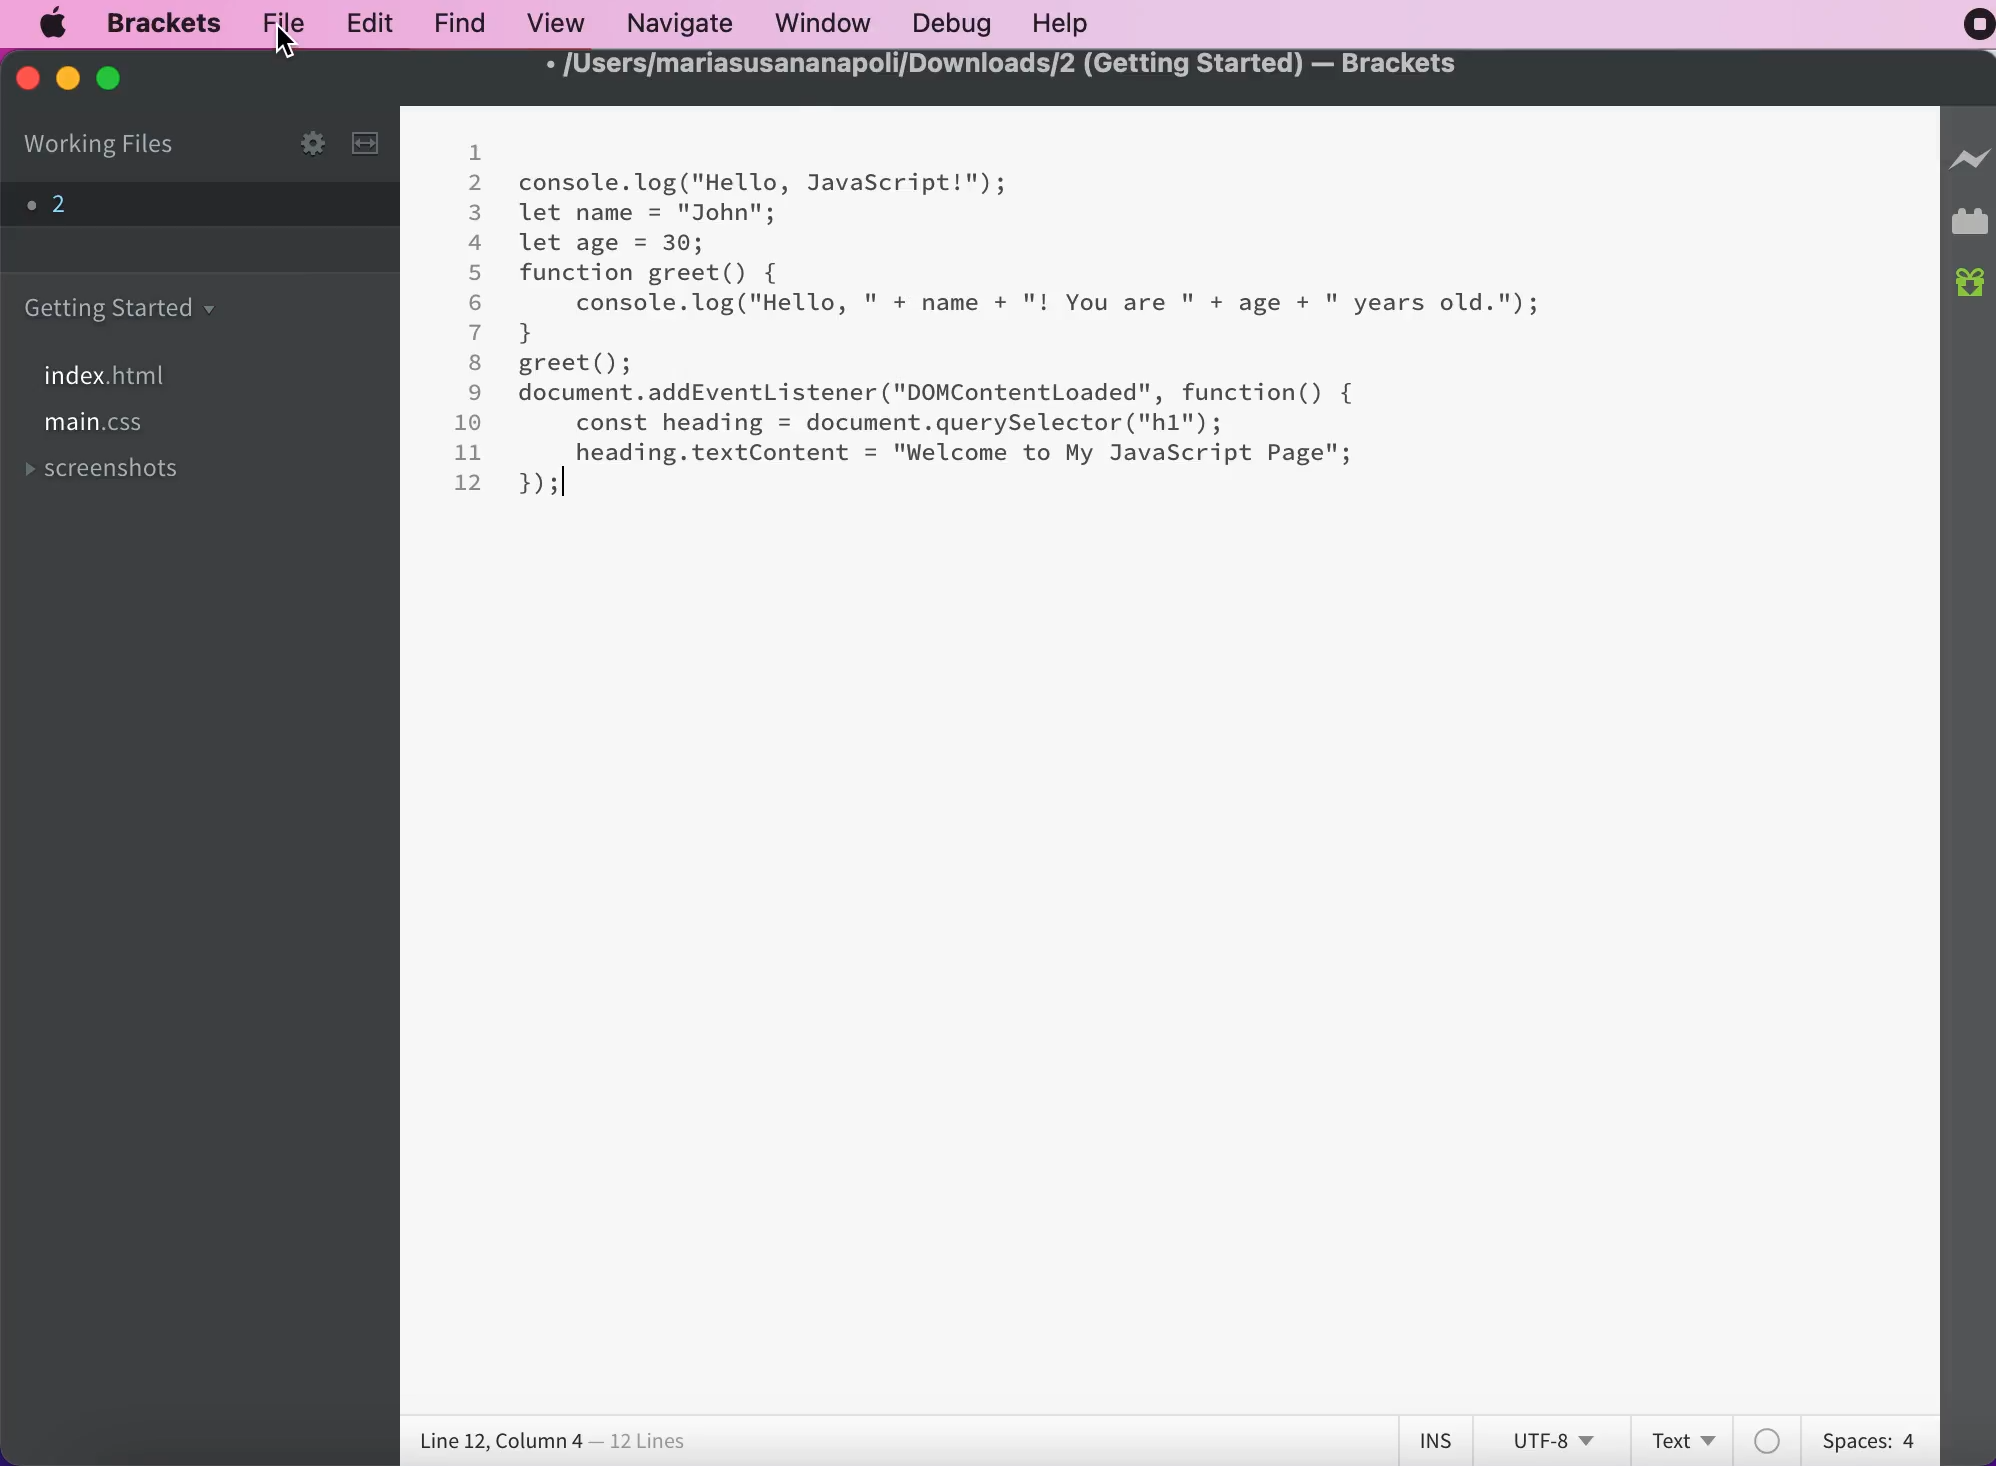 The width and height of the screenshot is (1996, 1466). Describe the element at coordinates (477, 392) in the screenshot. I see `9` at that location.